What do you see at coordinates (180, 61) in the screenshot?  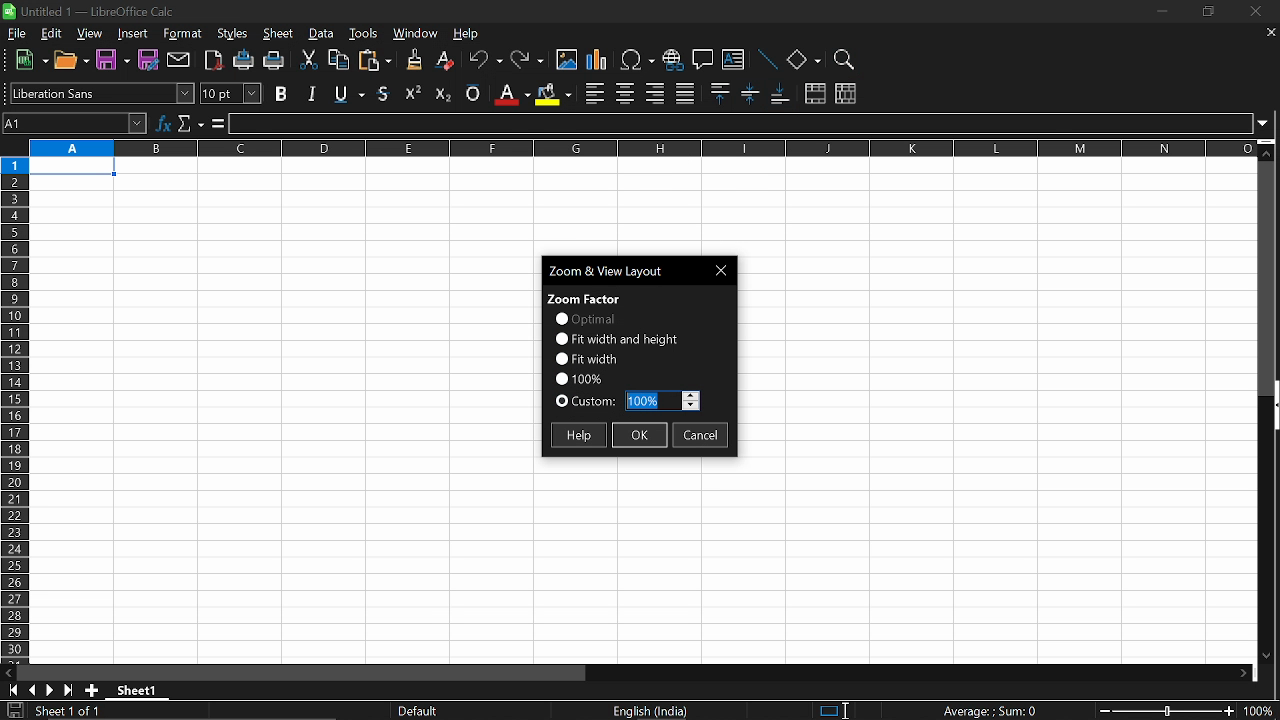 I see `attach` at bounding box center [180, 61].